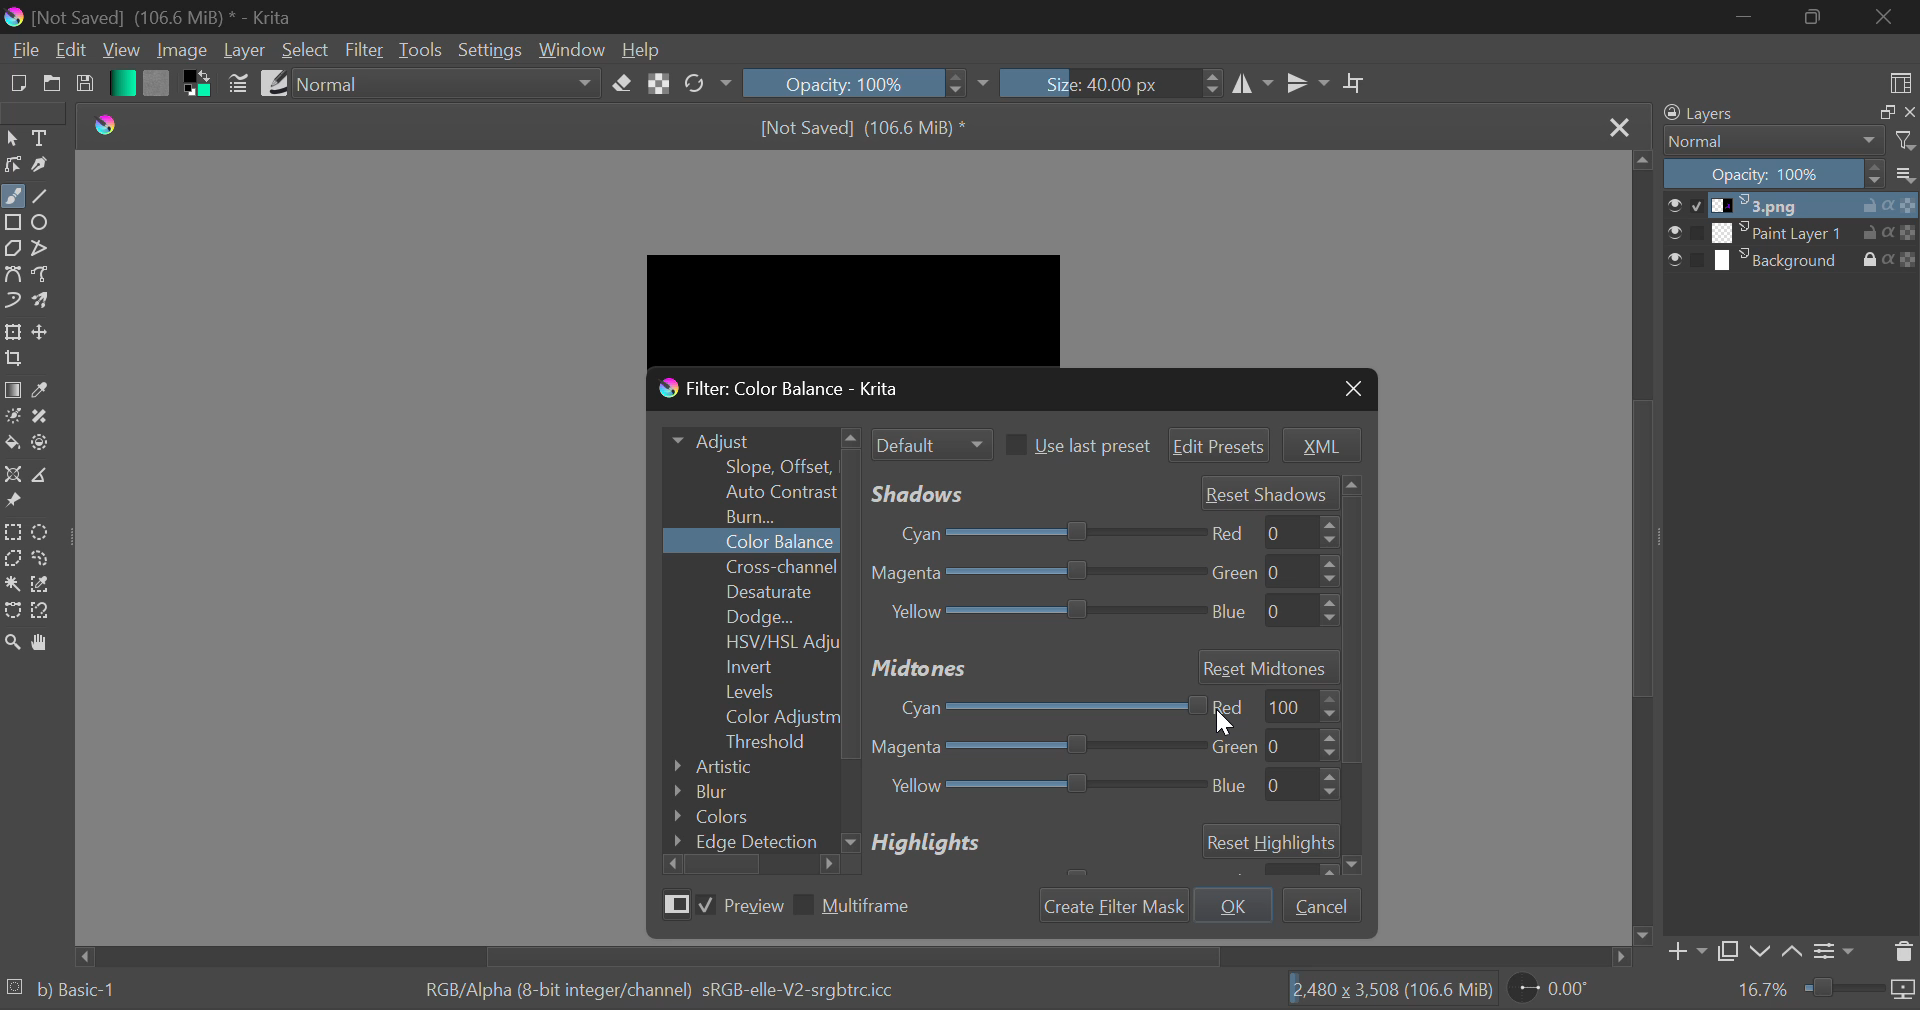 This screenshot has height=1010, width=1920. I want to click on Edit, so click(68, 52).